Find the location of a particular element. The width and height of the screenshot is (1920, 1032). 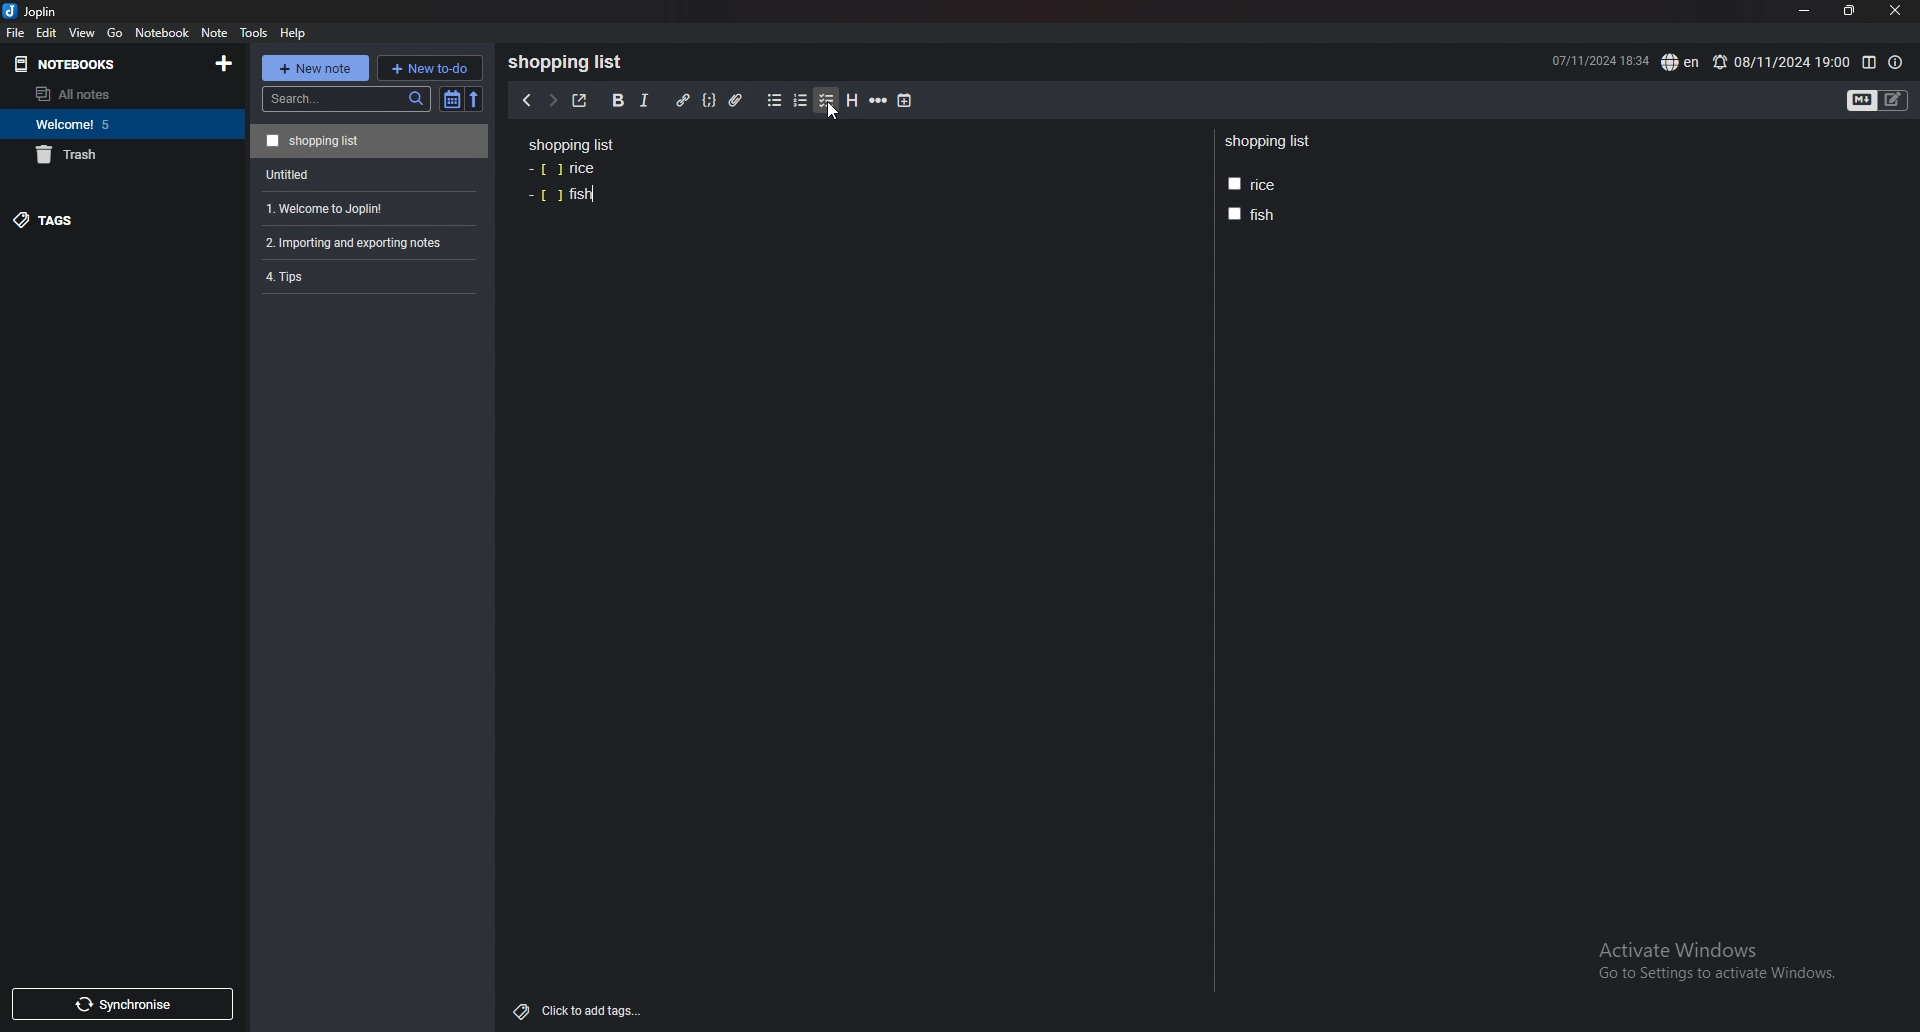

close is located at coordinates (1894, 11).